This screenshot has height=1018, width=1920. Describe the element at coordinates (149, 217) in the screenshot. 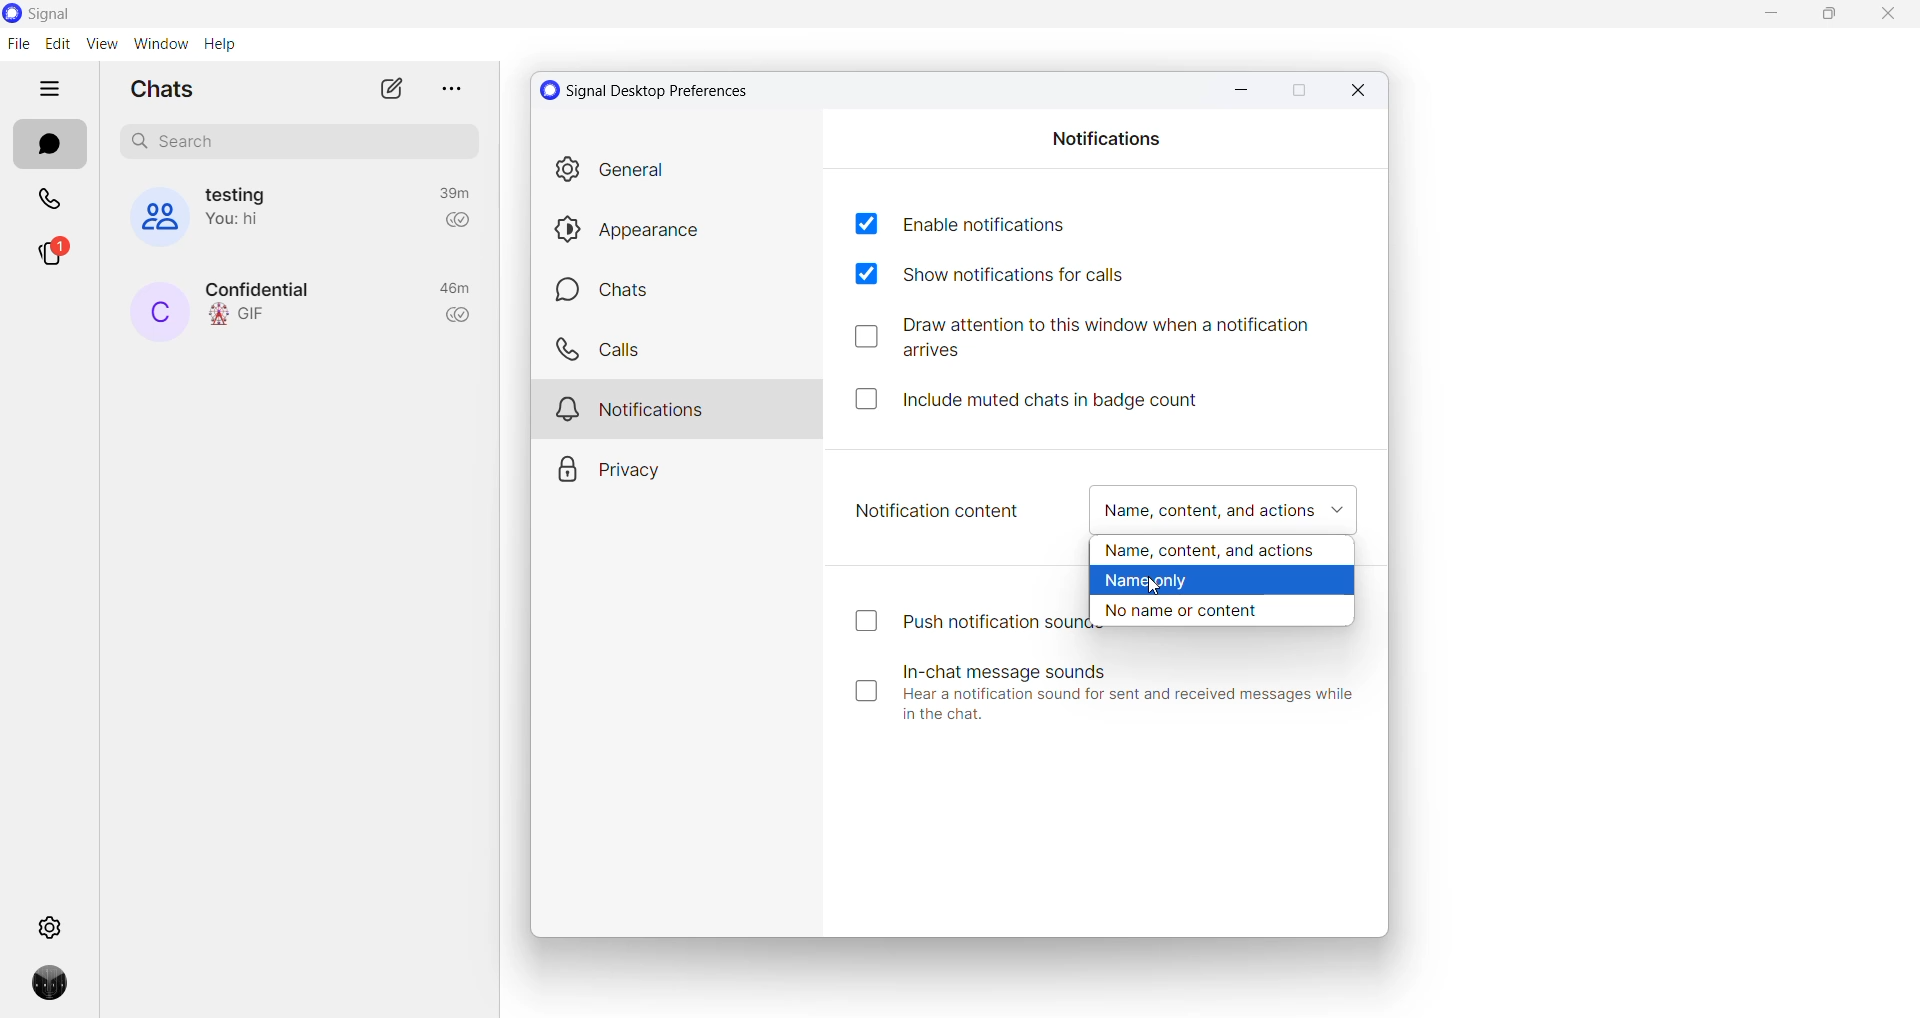

I see `group cover photo` at that location.